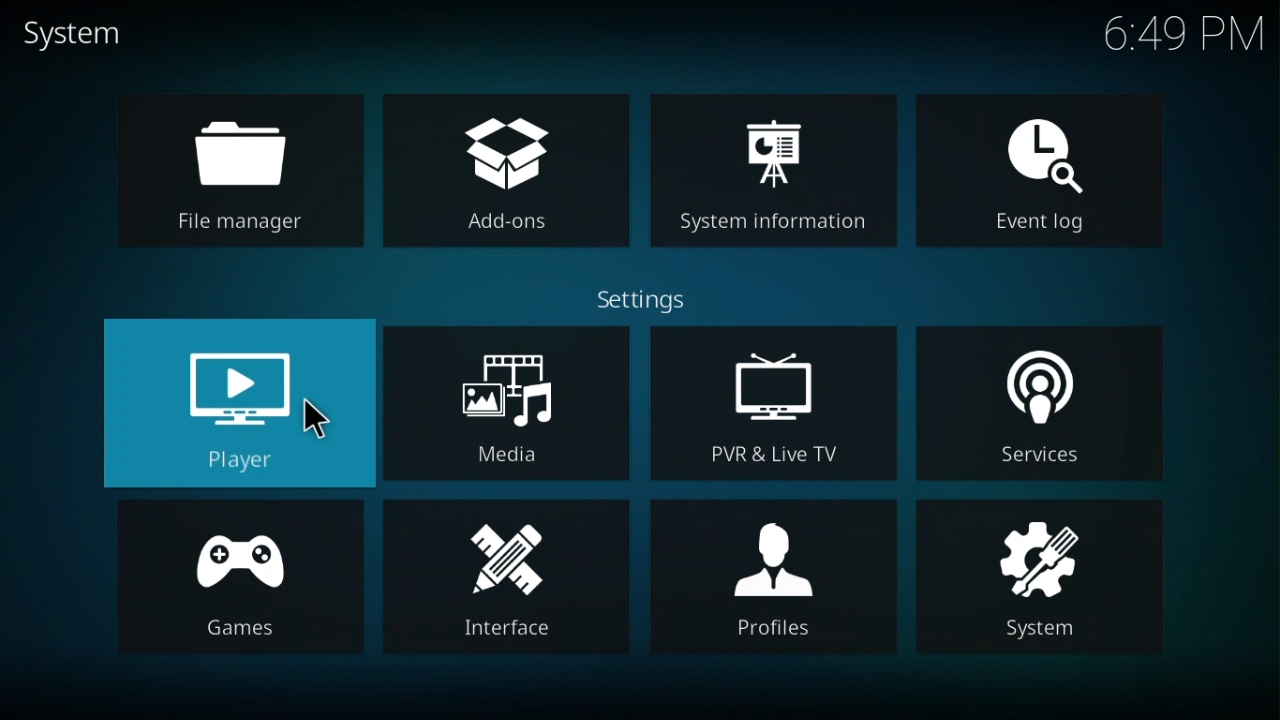 The height and width of the screenshot is (720, 1280). Describe the element at coordinates (242, 173) in the screenshot. I see `File manager` at that location.